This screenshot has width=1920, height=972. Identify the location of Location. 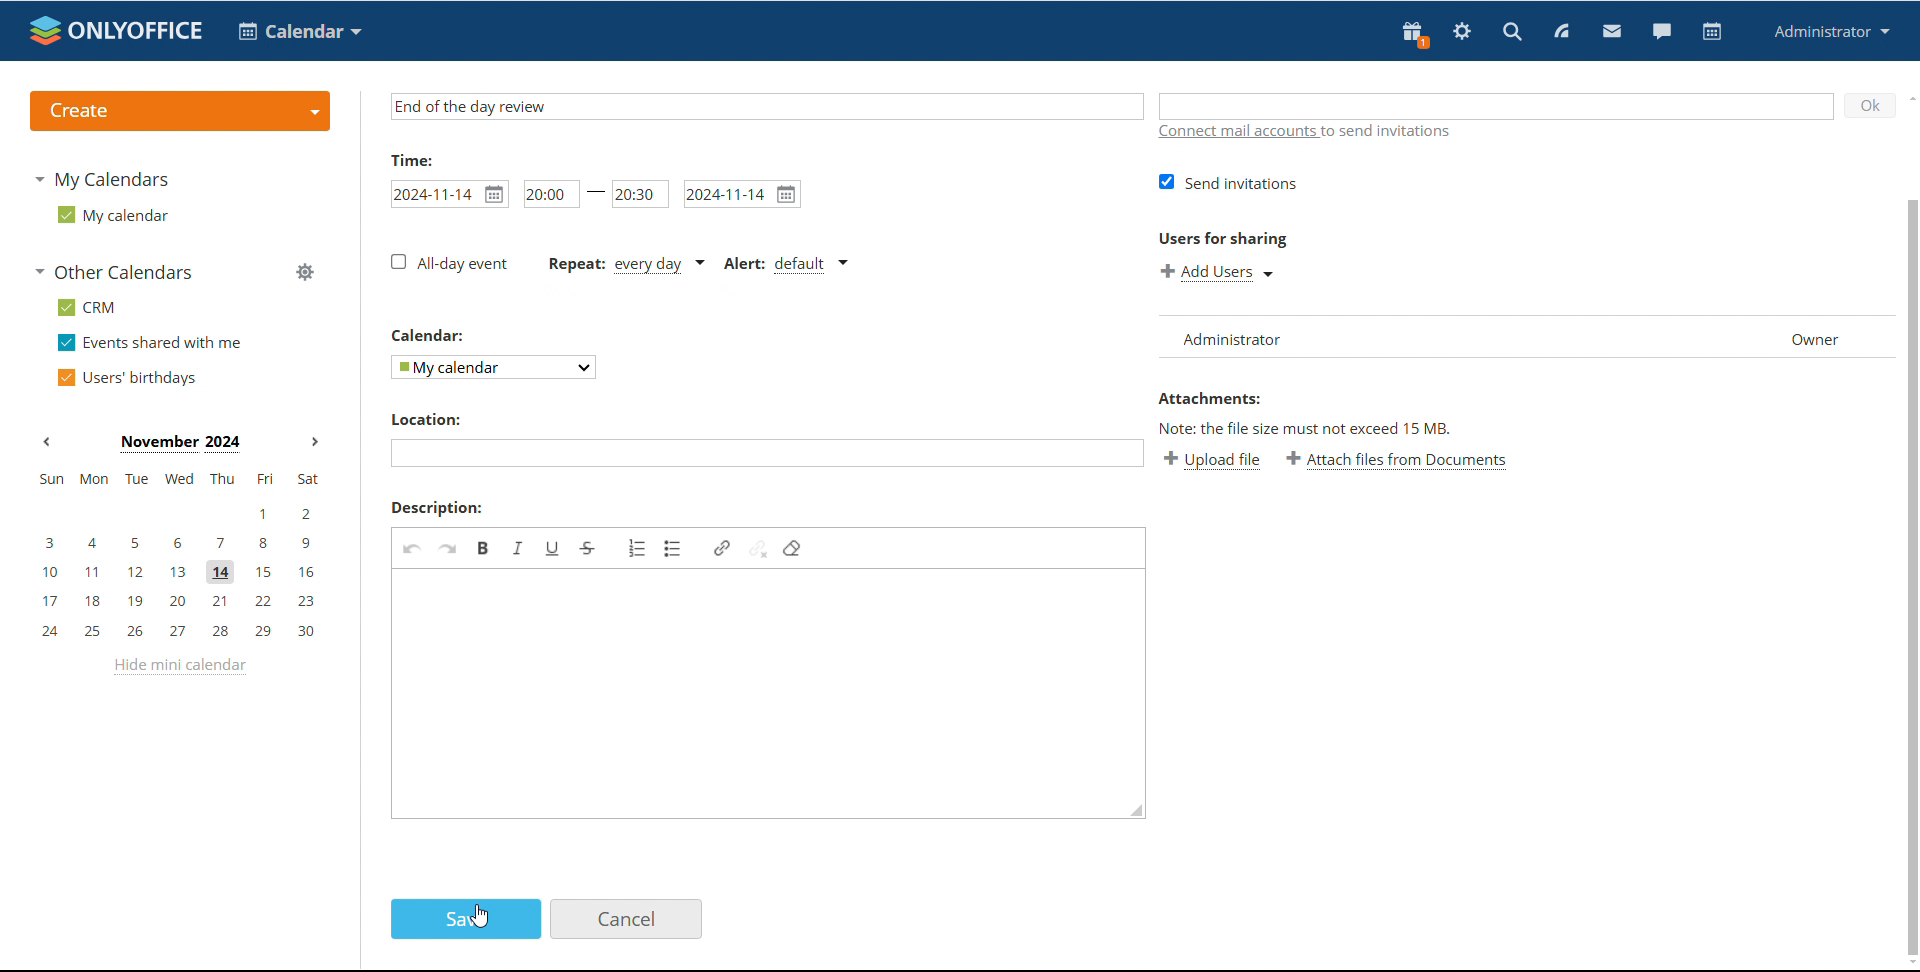
(426, 421).